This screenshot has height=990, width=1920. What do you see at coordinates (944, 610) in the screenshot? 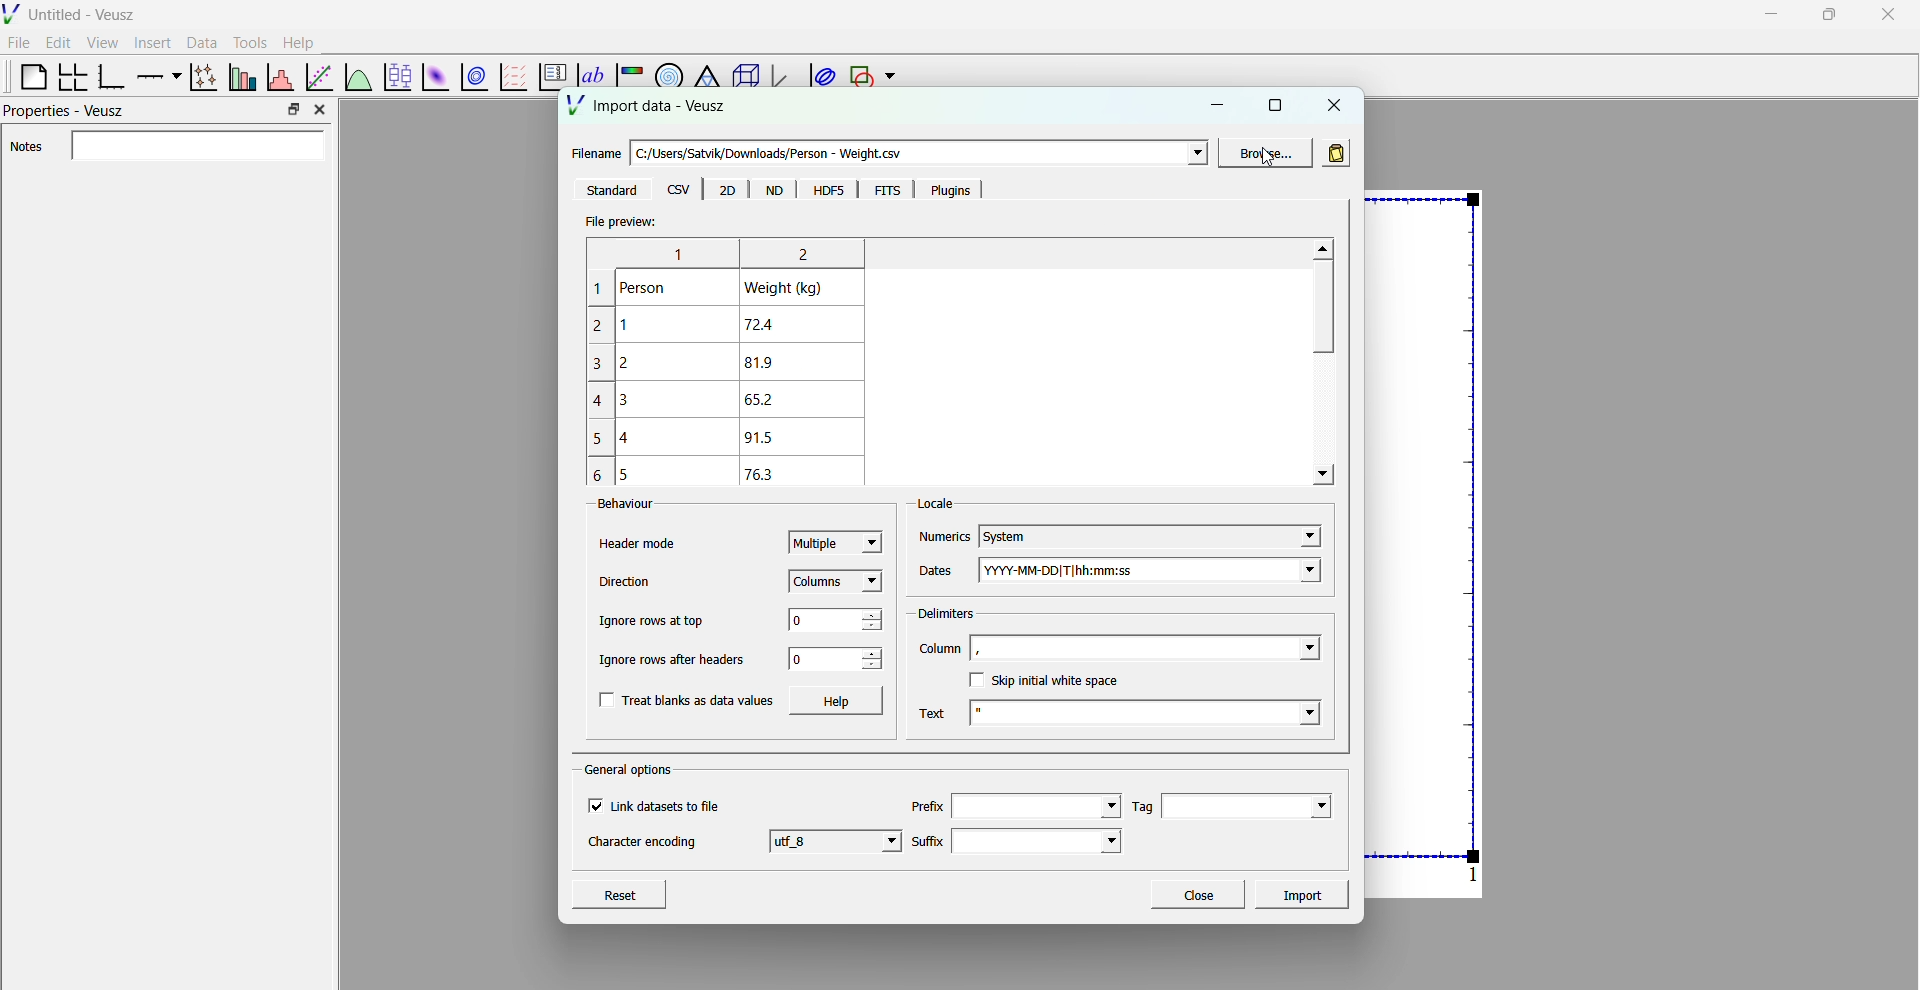
I see `delimiters` at bounding box center [944, 610].